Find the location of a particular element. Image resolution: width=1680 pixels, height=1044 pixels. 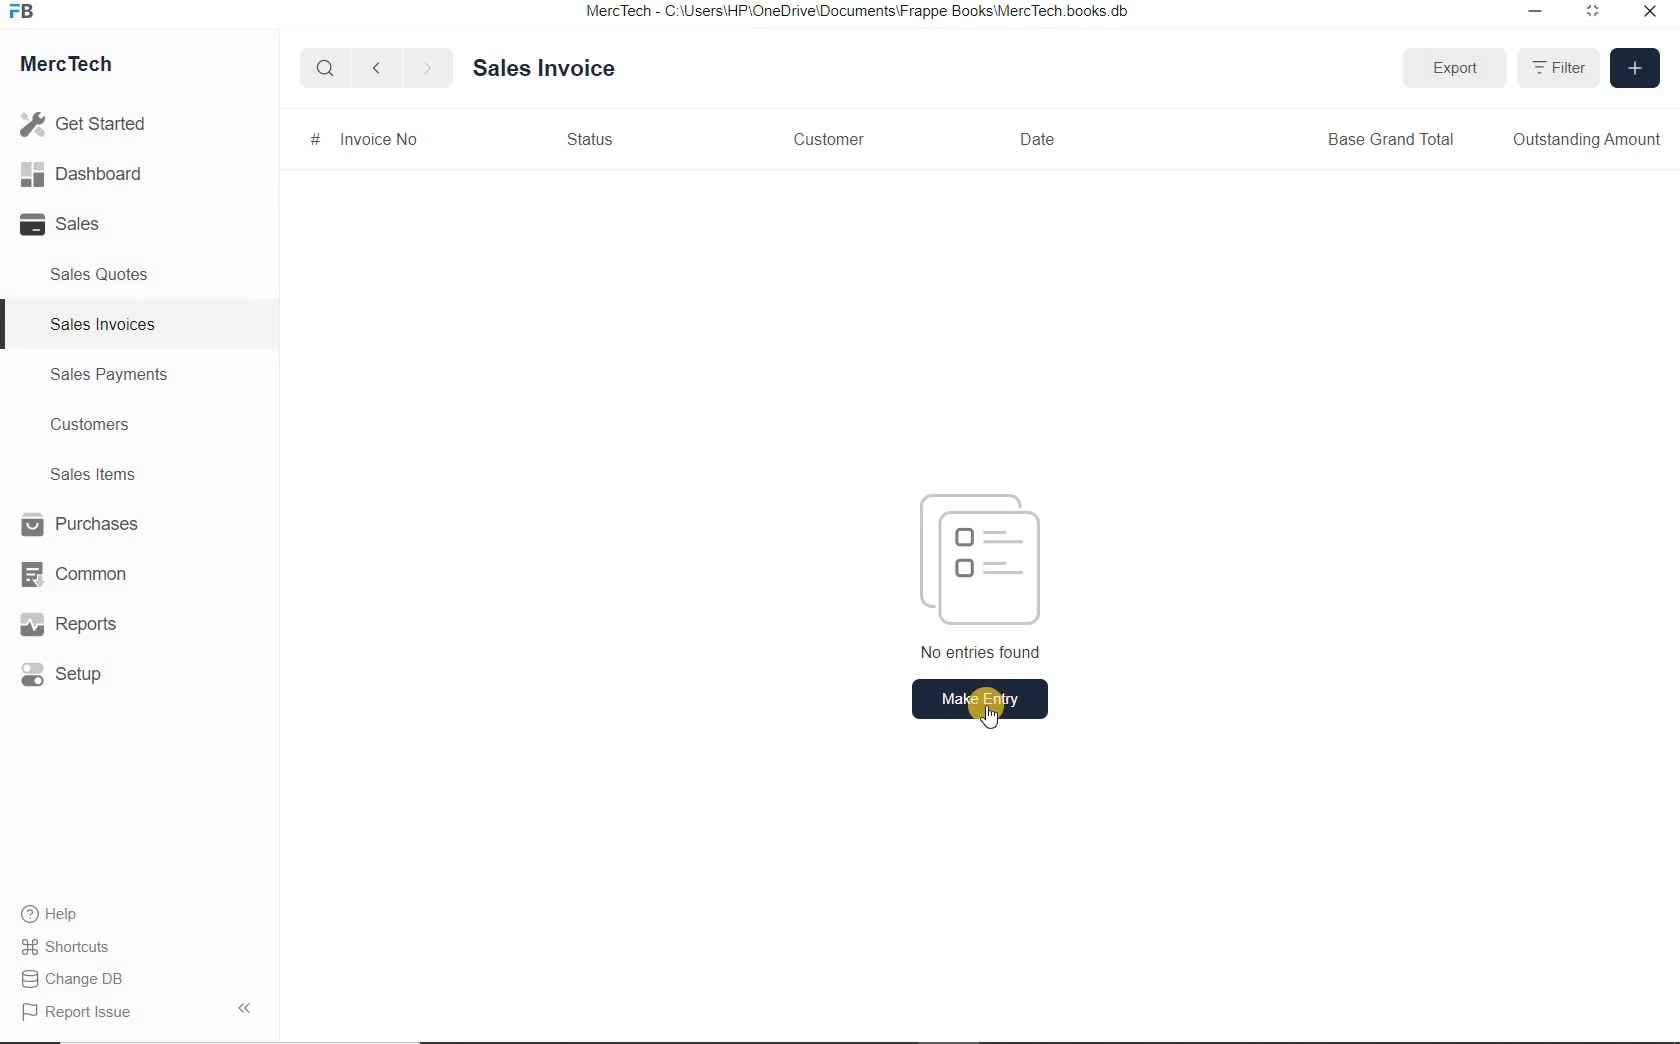

Base Grand Total is located at coordinates (1391, 139).